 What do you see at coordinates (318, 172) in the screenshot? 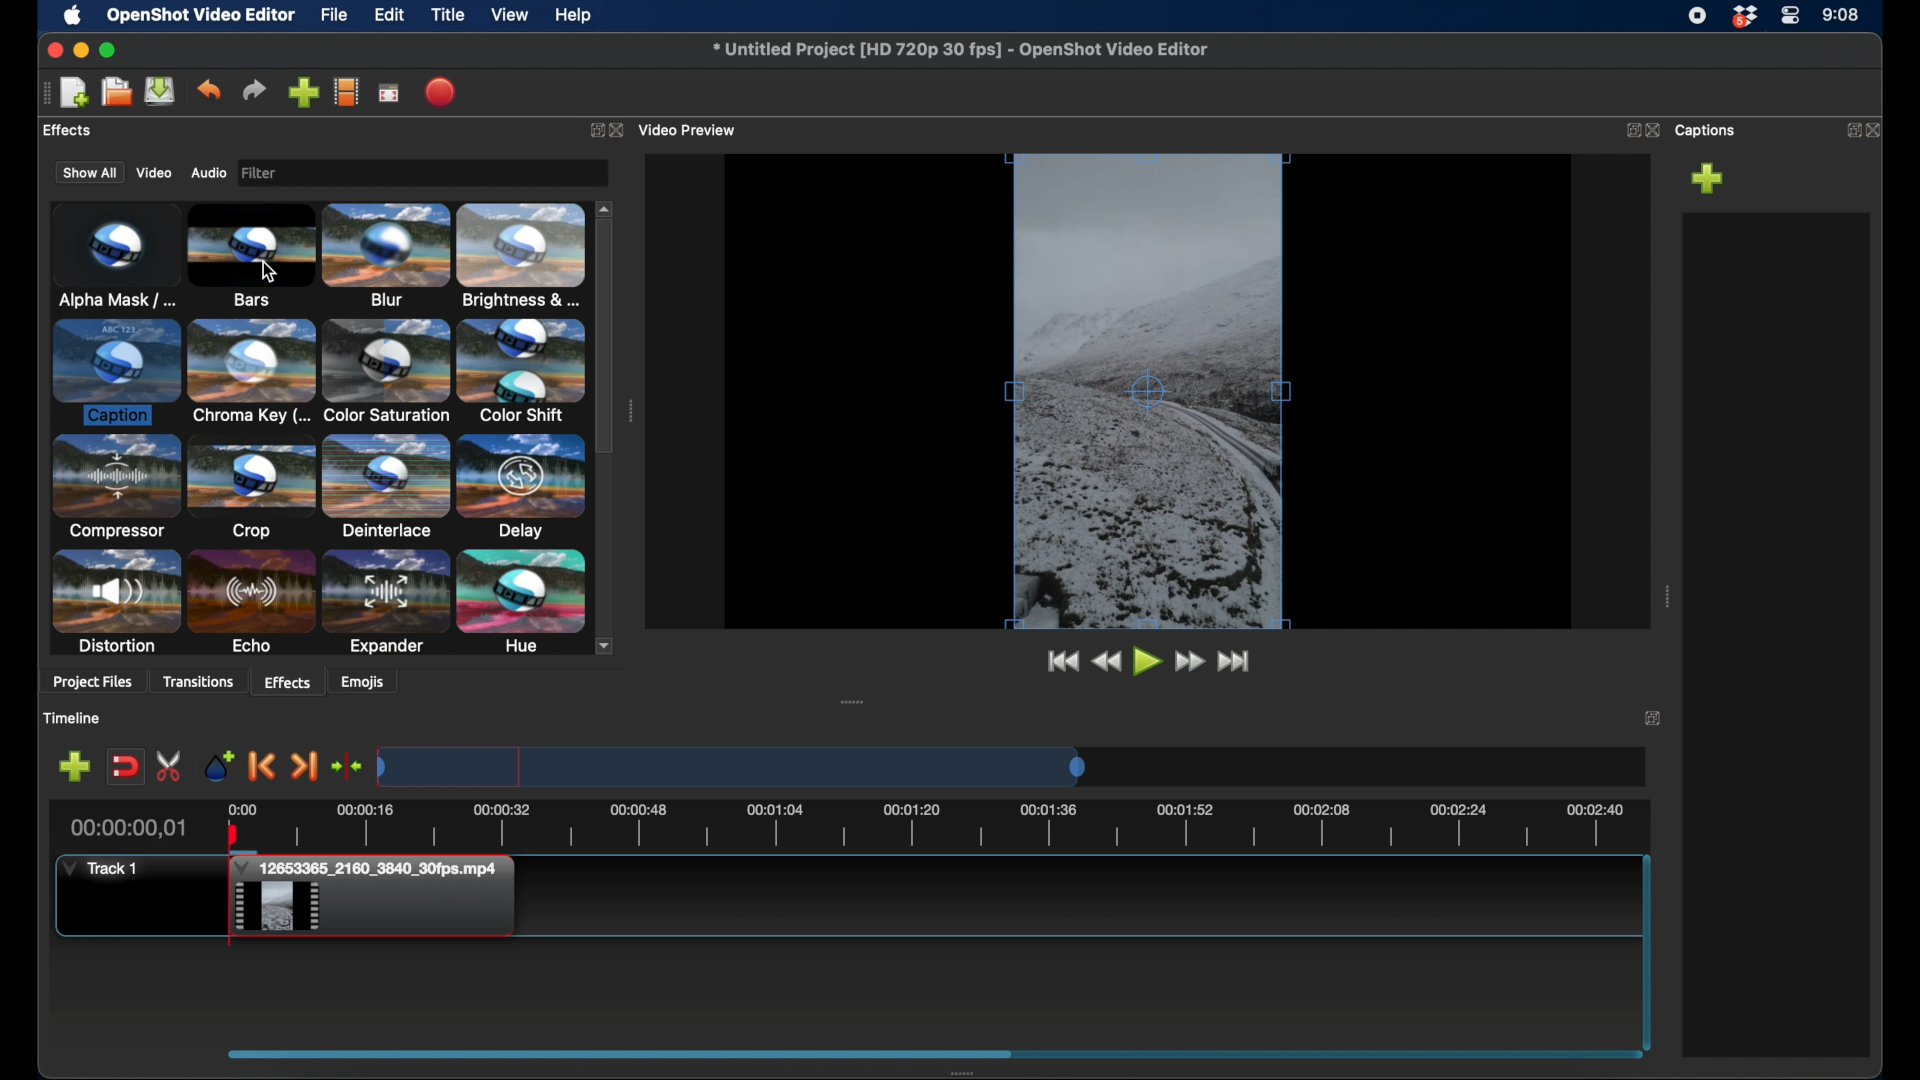
I see `filter` at bounding box center [318, 172].